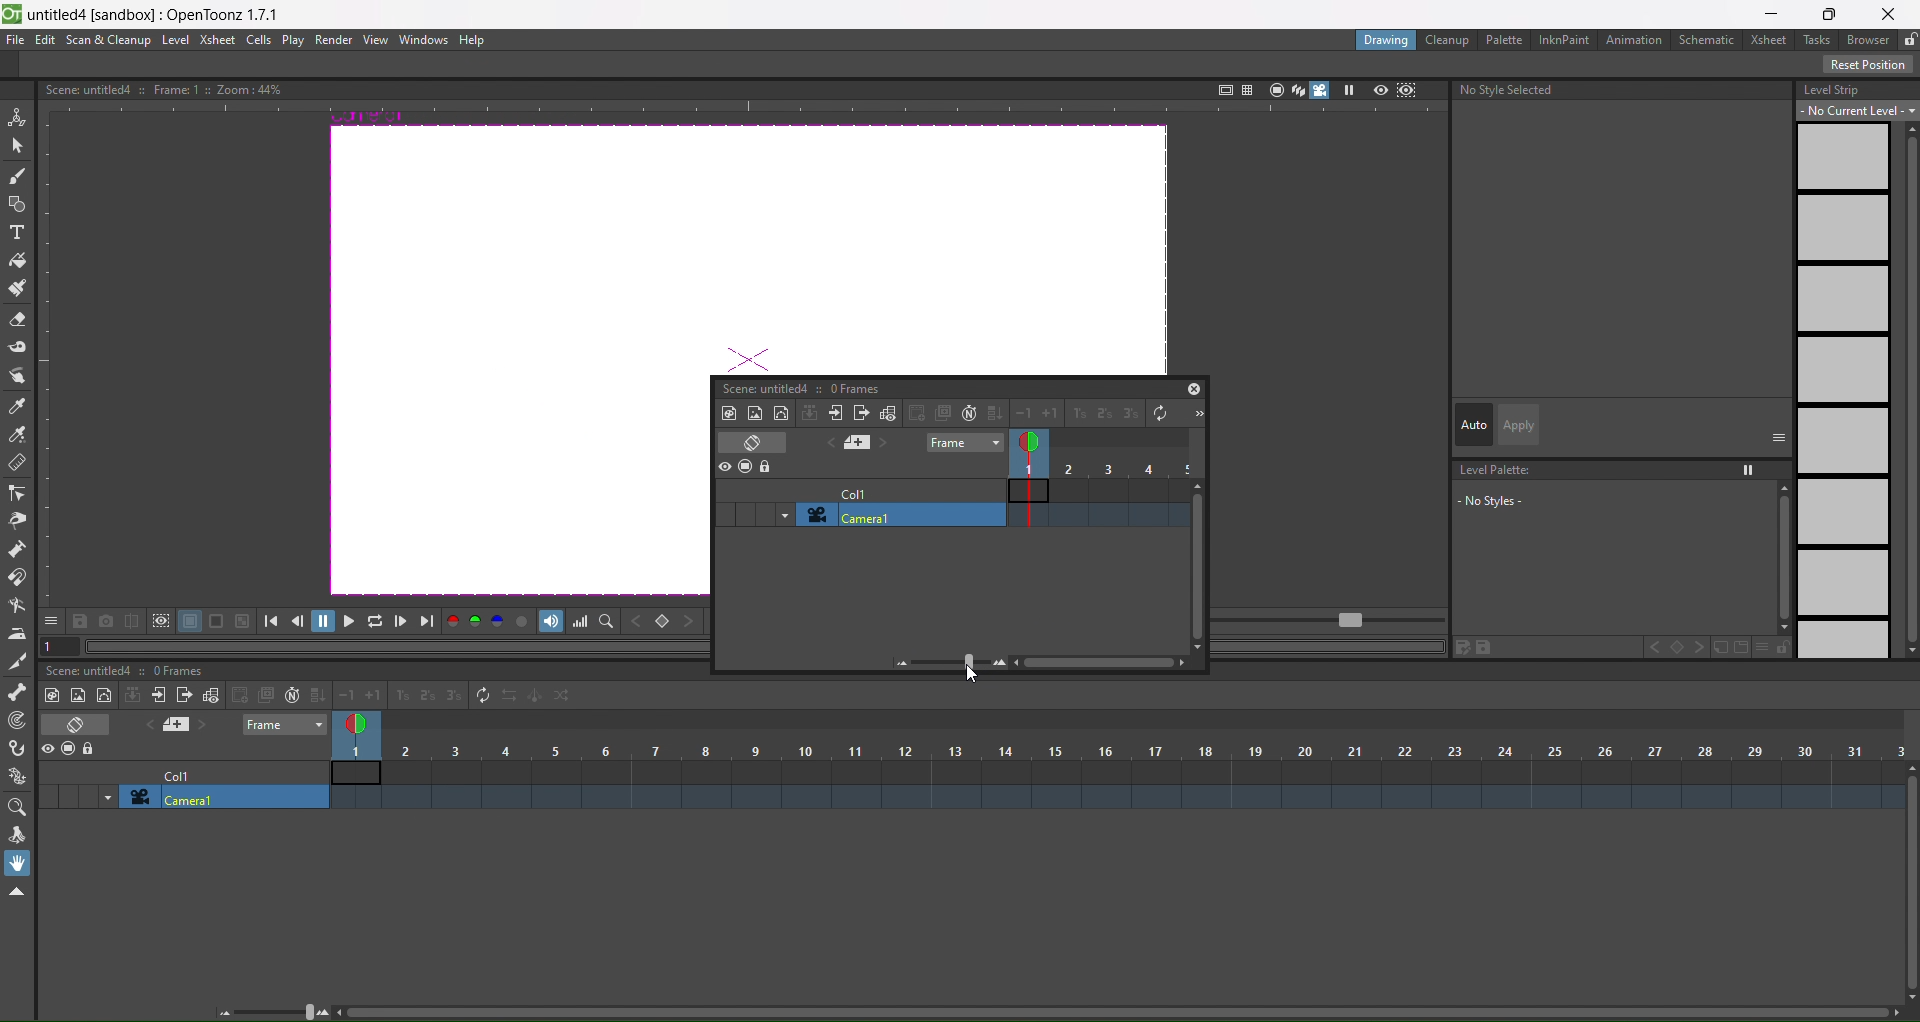 The height and width of the screenshot is (1022, 1920). I want to click on new vector level, so click(781, 412).